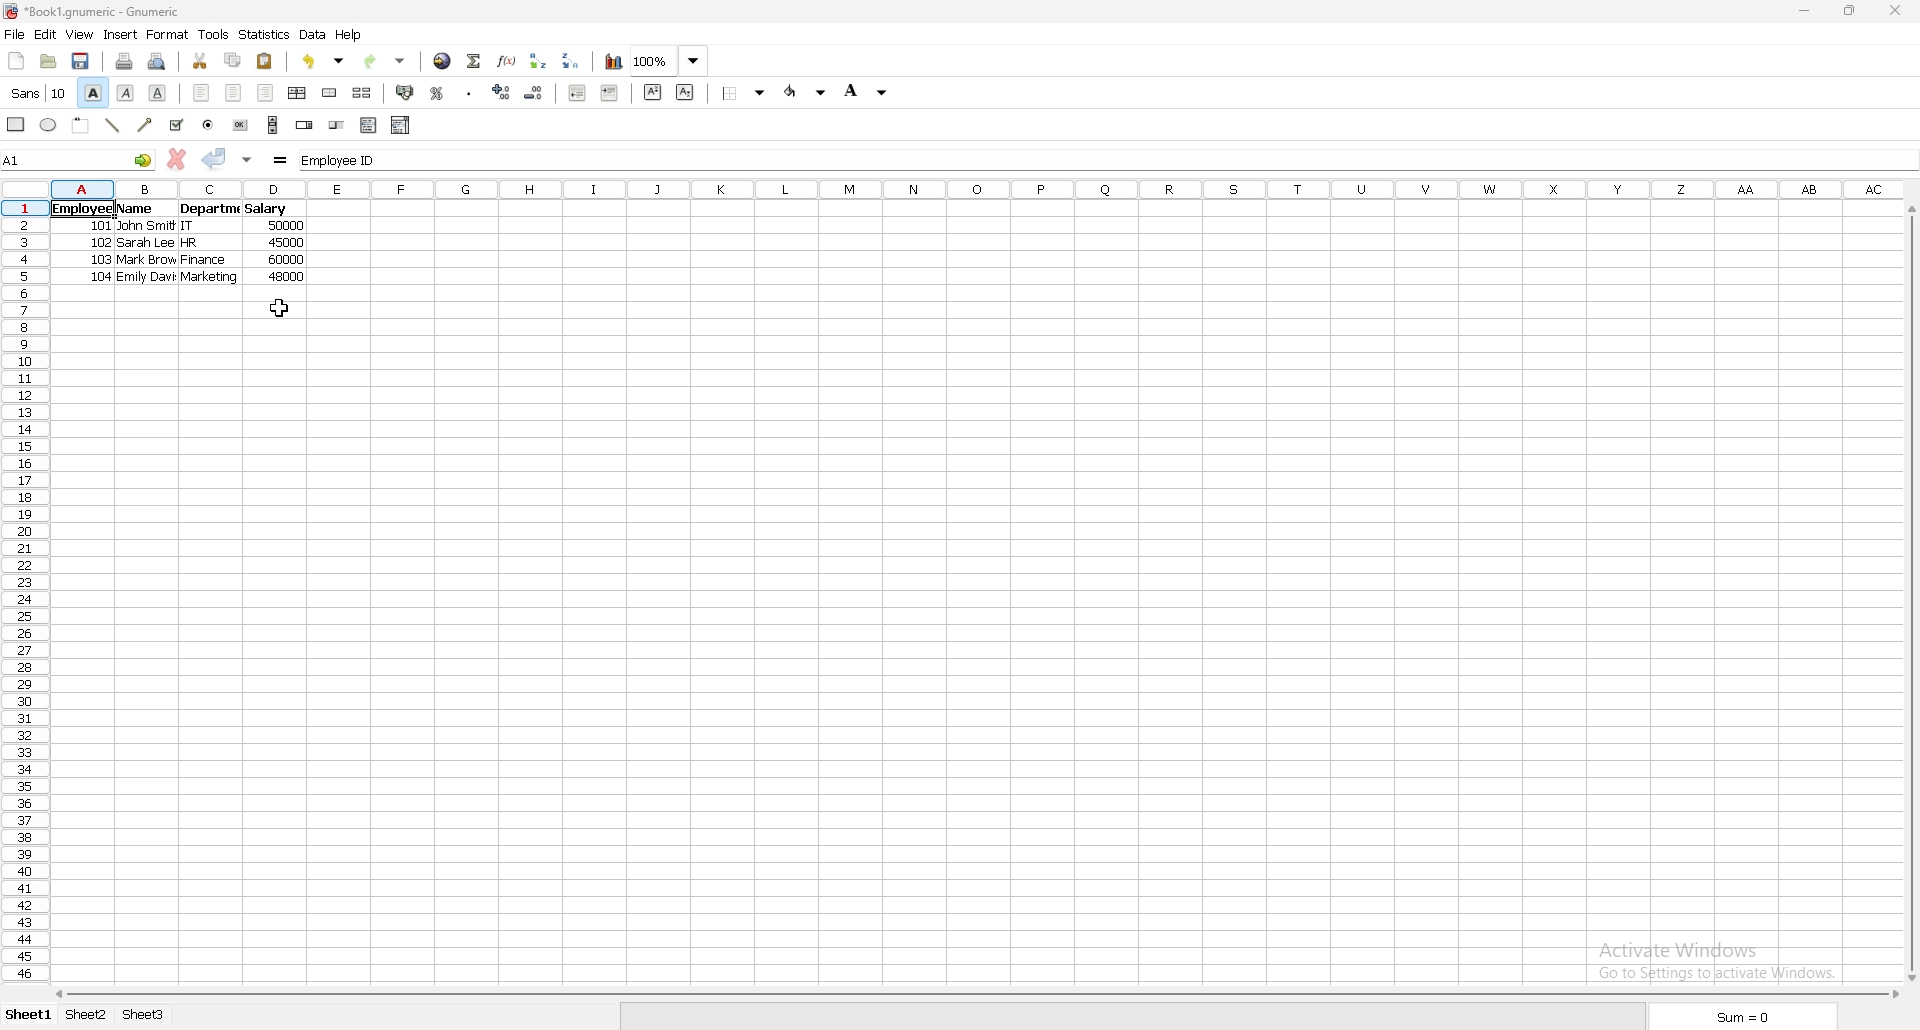  What do you see at coordinates (88, 1017) in the screenshot?
I see `sheet 2` at bounding box center [88, 1017].